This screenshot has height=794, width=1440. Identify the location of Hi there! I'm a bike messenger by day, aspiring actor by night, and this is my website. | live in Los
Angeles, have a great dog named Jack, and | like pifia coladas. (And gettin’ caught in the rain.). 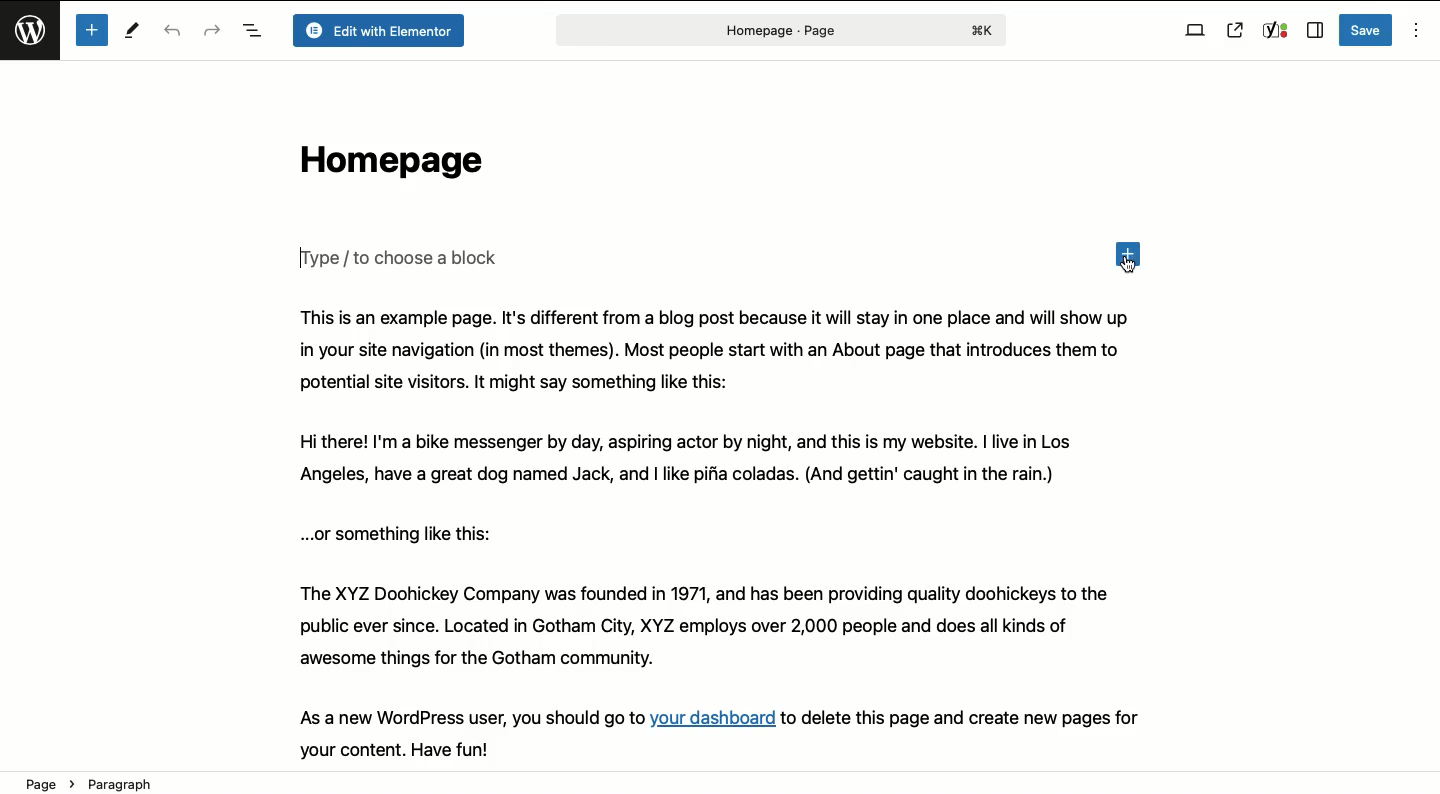
(713, 461).